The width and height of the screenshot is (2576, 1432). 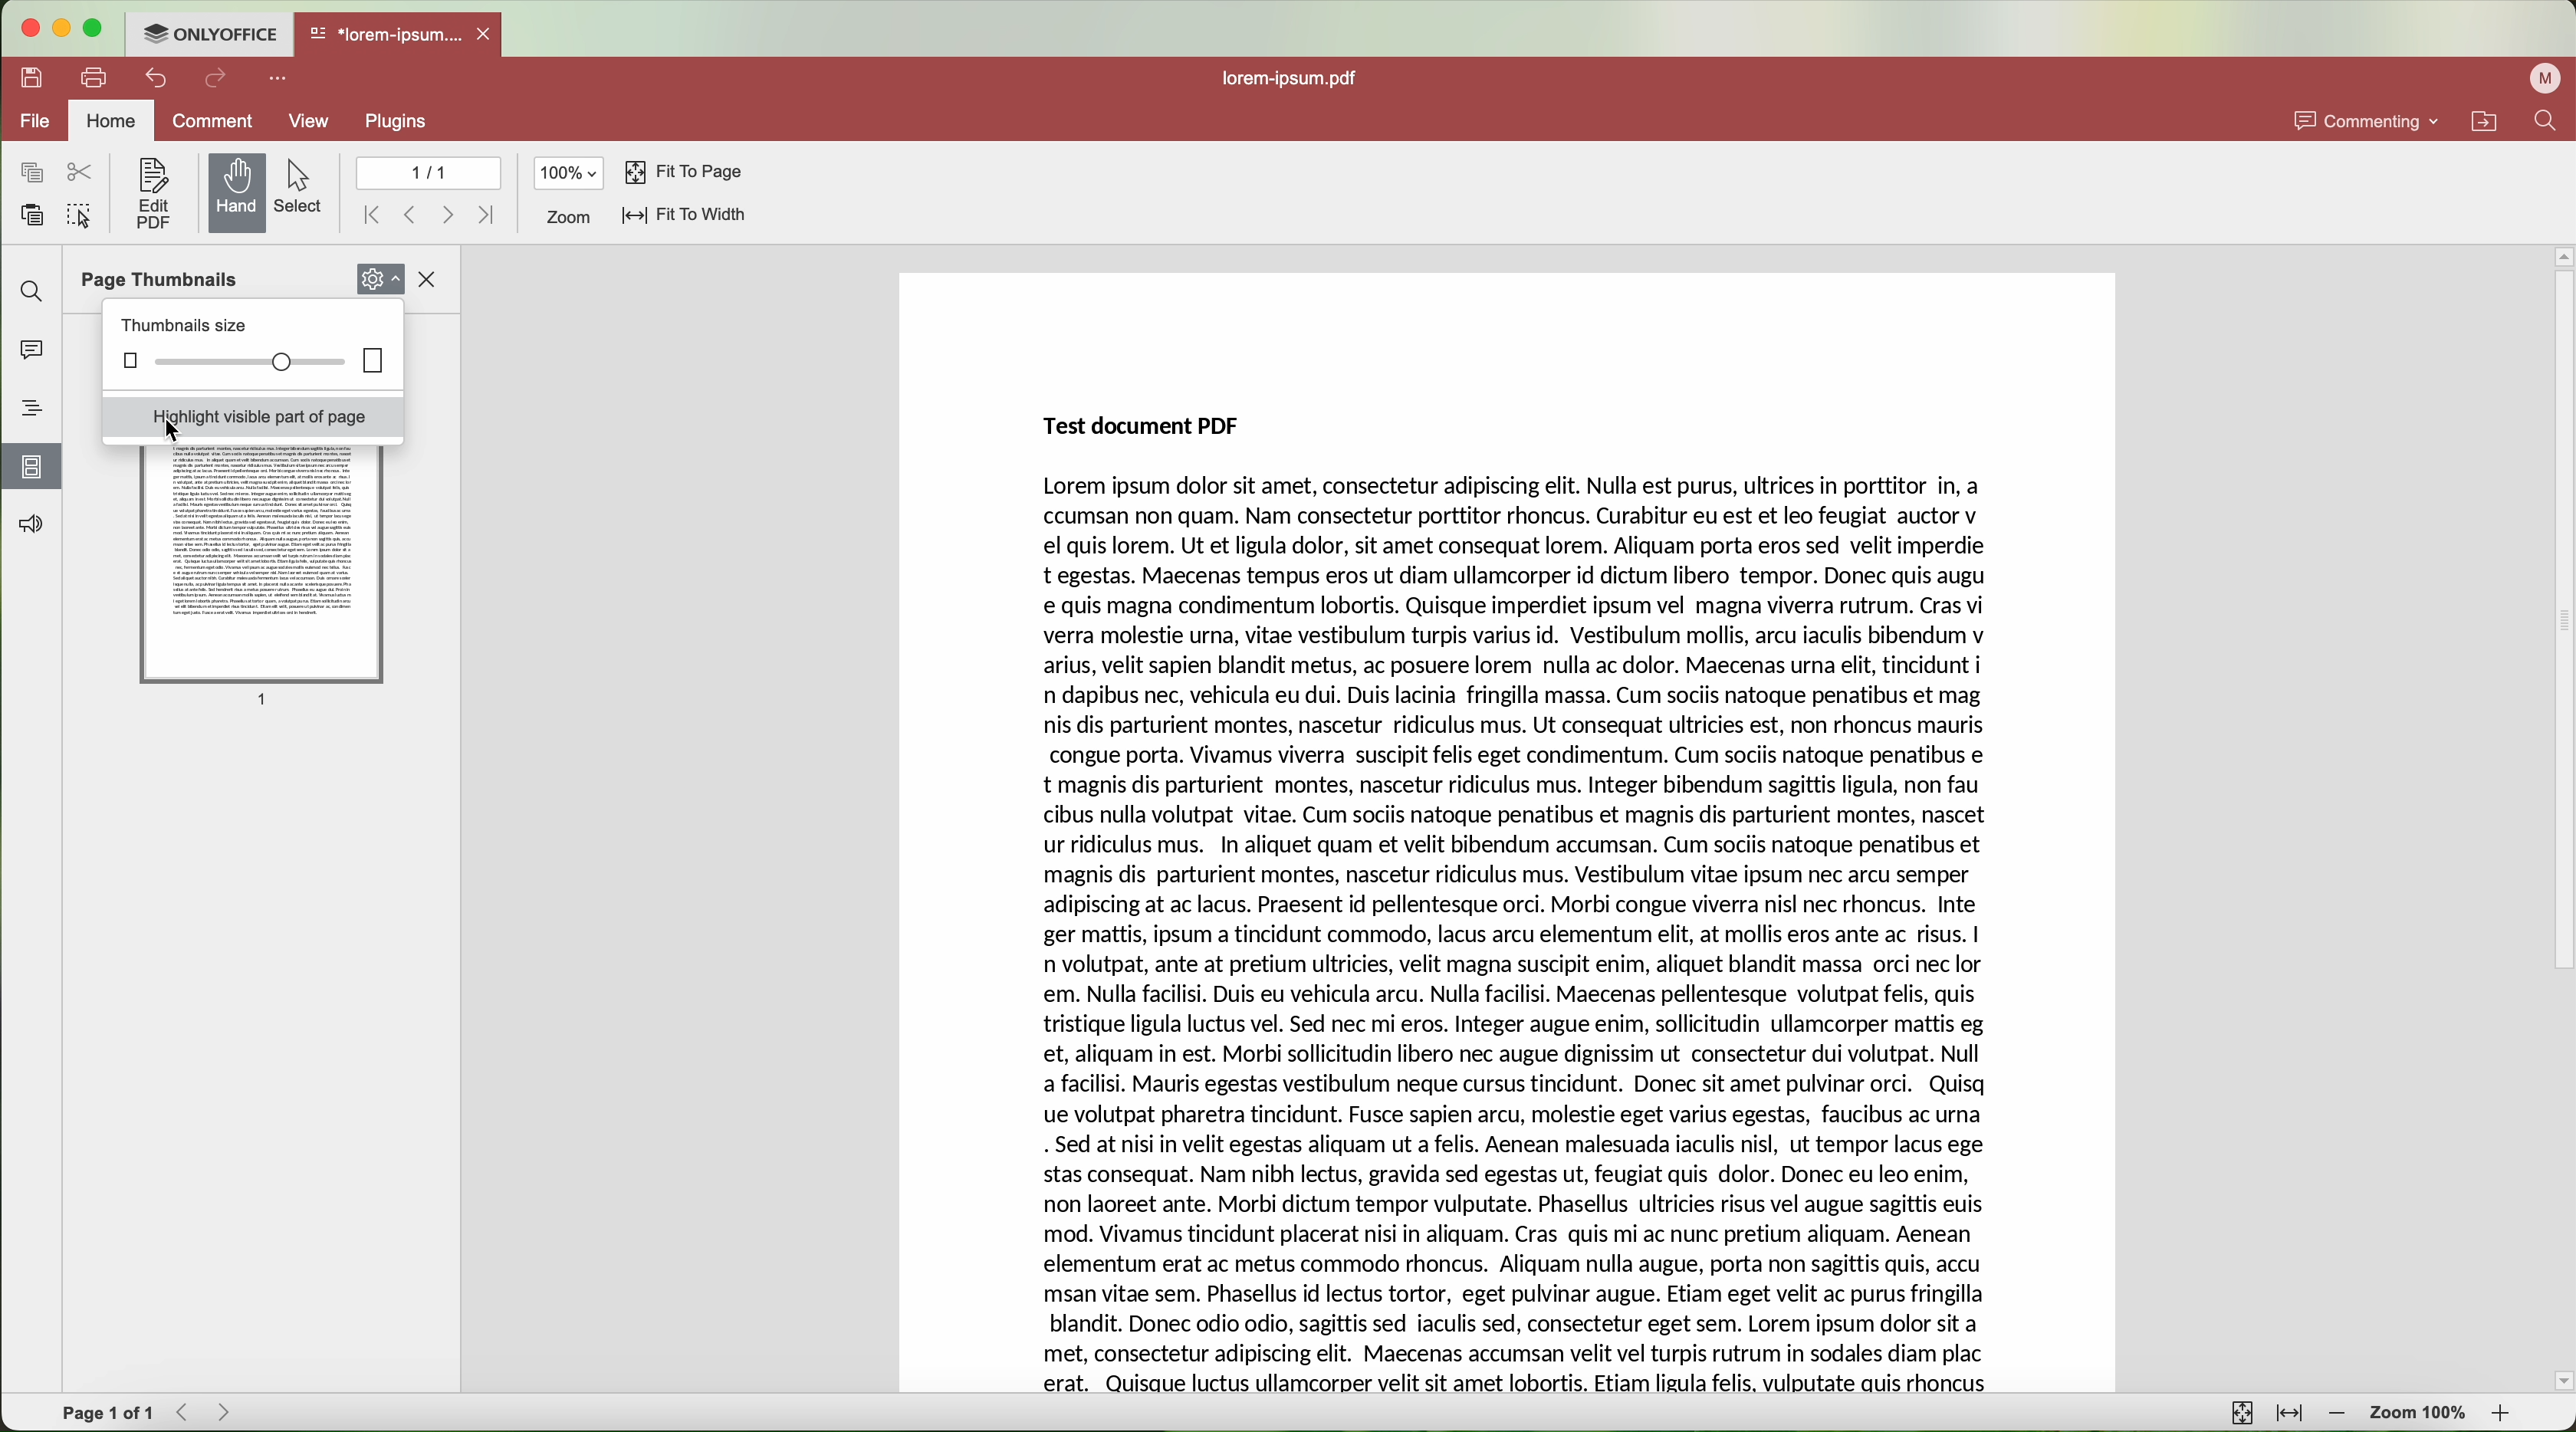 I want to click on copy, so click(x=27, y=172).